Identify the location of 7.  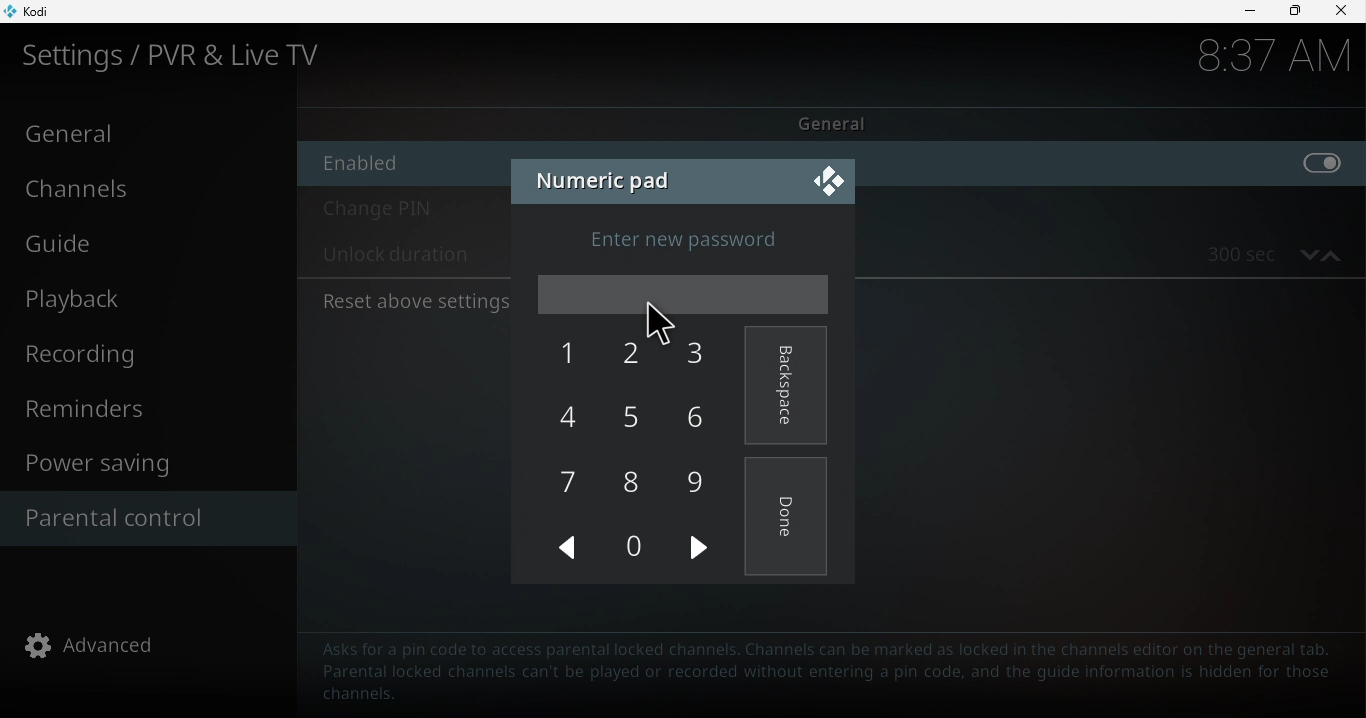
(566, 486).